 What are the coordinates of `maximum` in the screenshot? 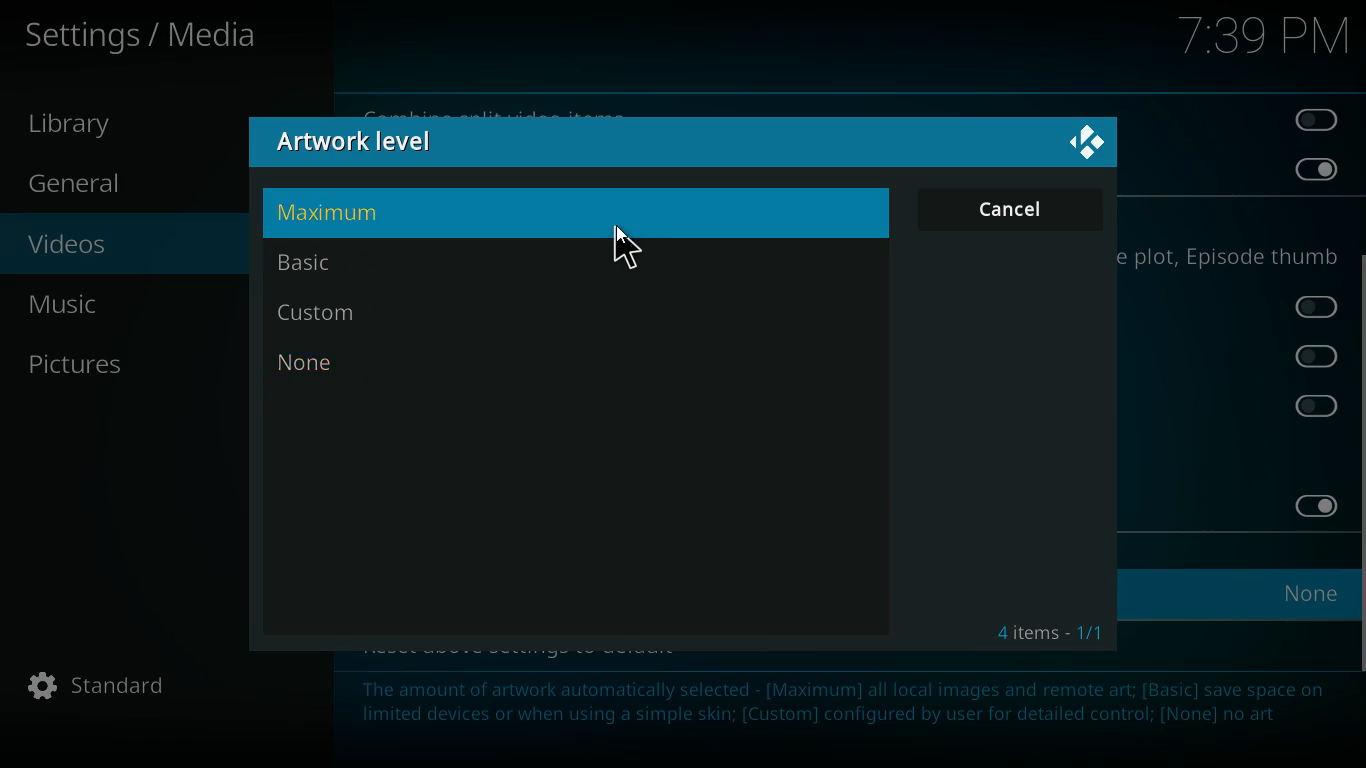 It's located at (569, 213).